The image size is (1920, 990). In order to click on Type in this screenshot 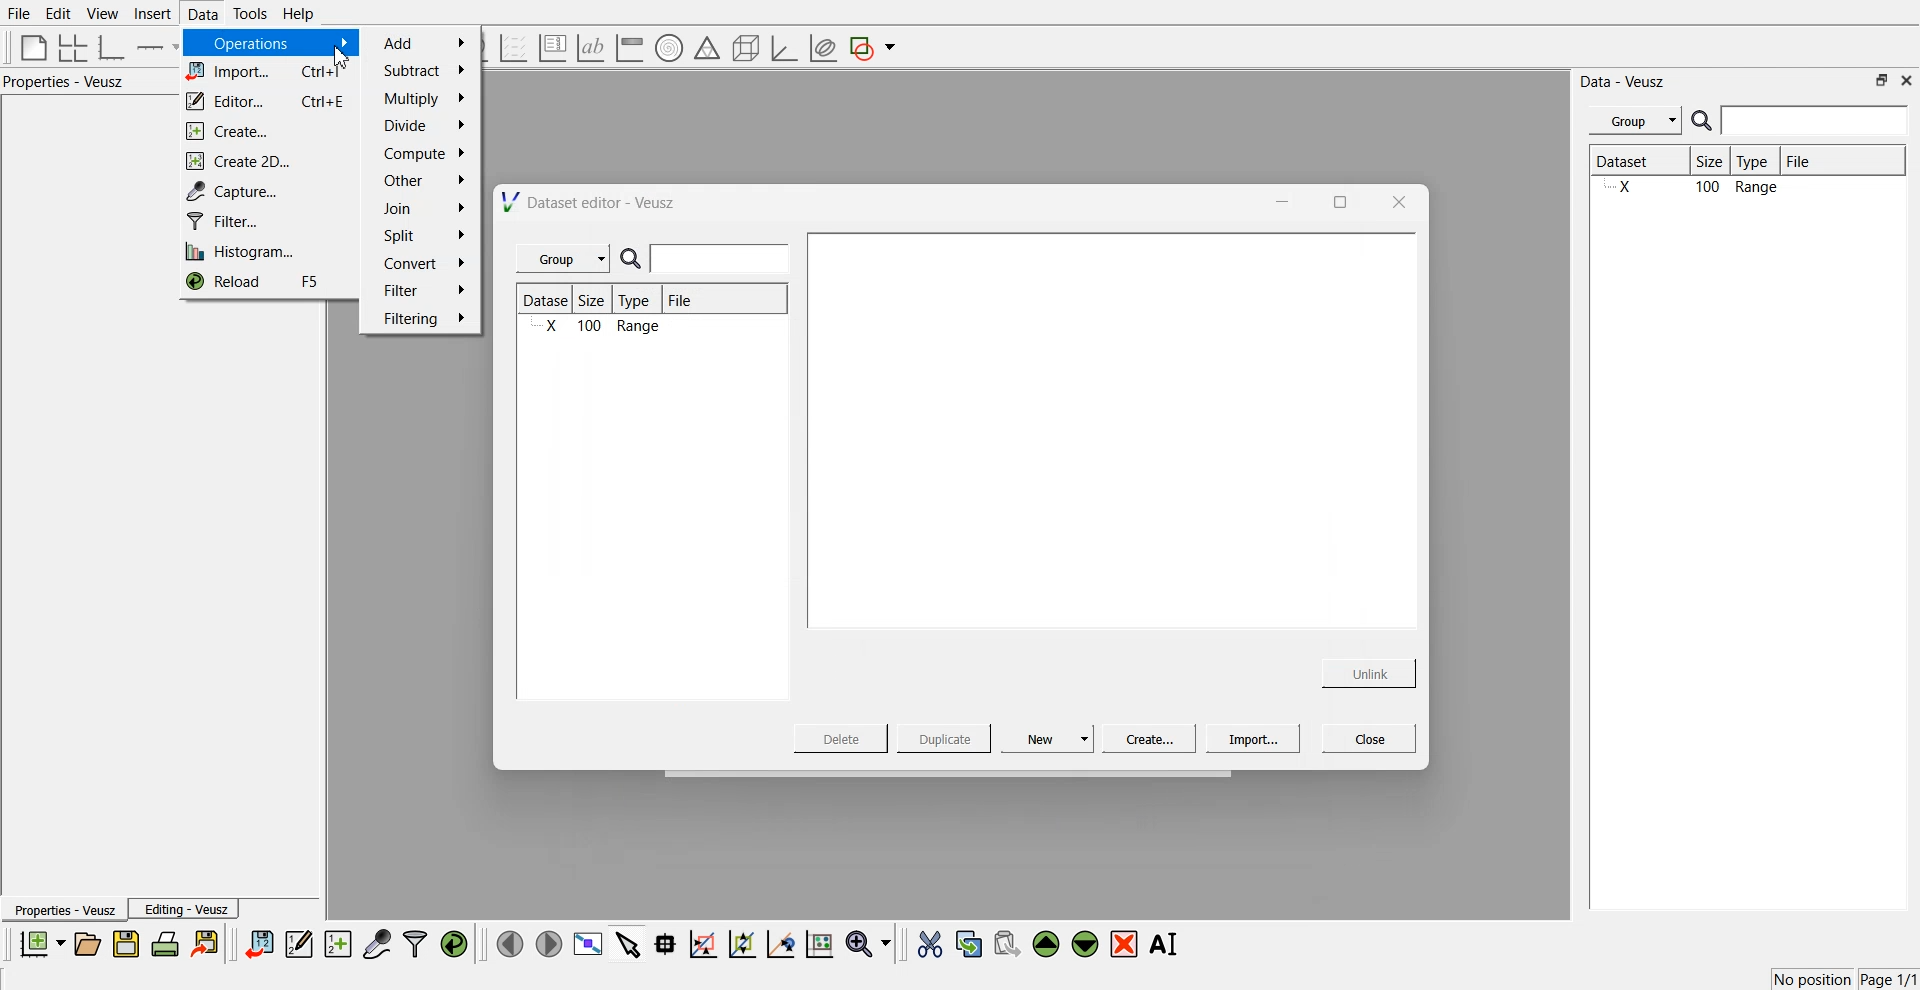, I will do `click(1758, 162)`.